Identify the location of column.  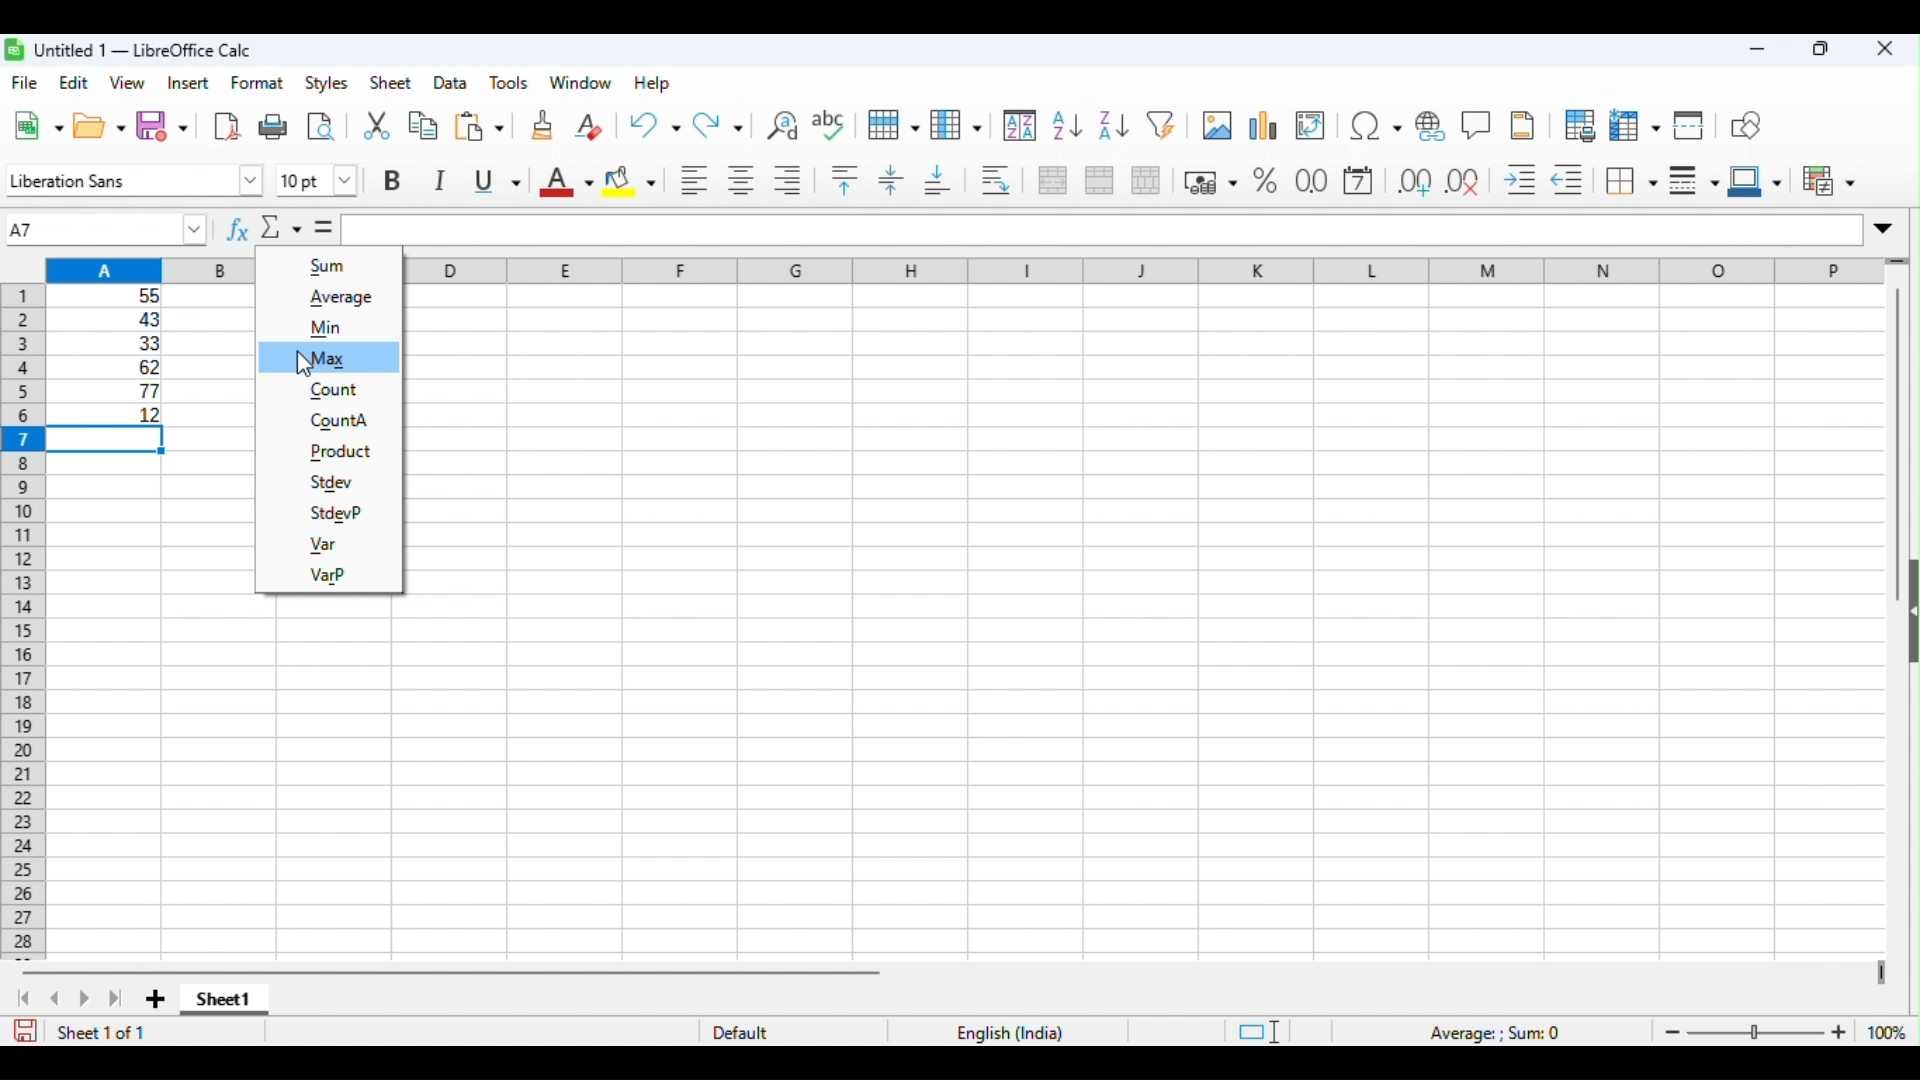
(956, 127).